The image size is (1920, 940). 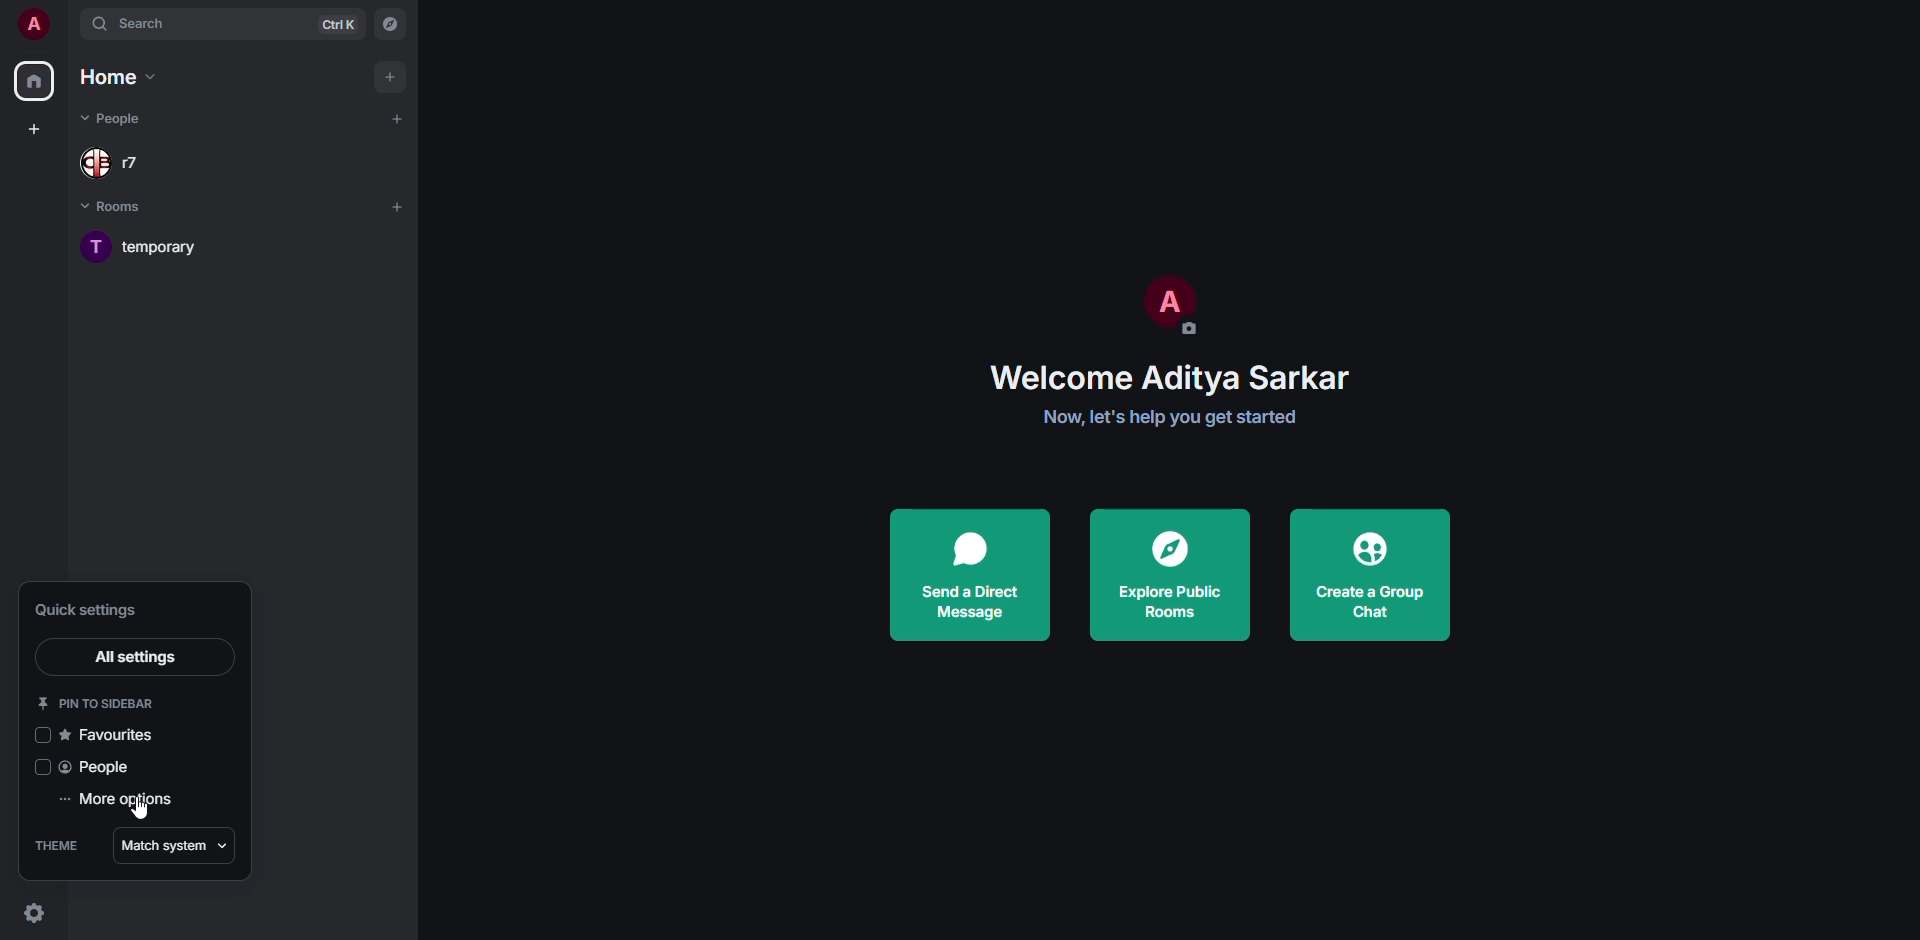 What do you see at coordinates (88, 609) in the screenshot?
I see `quick settings` at bounding box center [88, 609].